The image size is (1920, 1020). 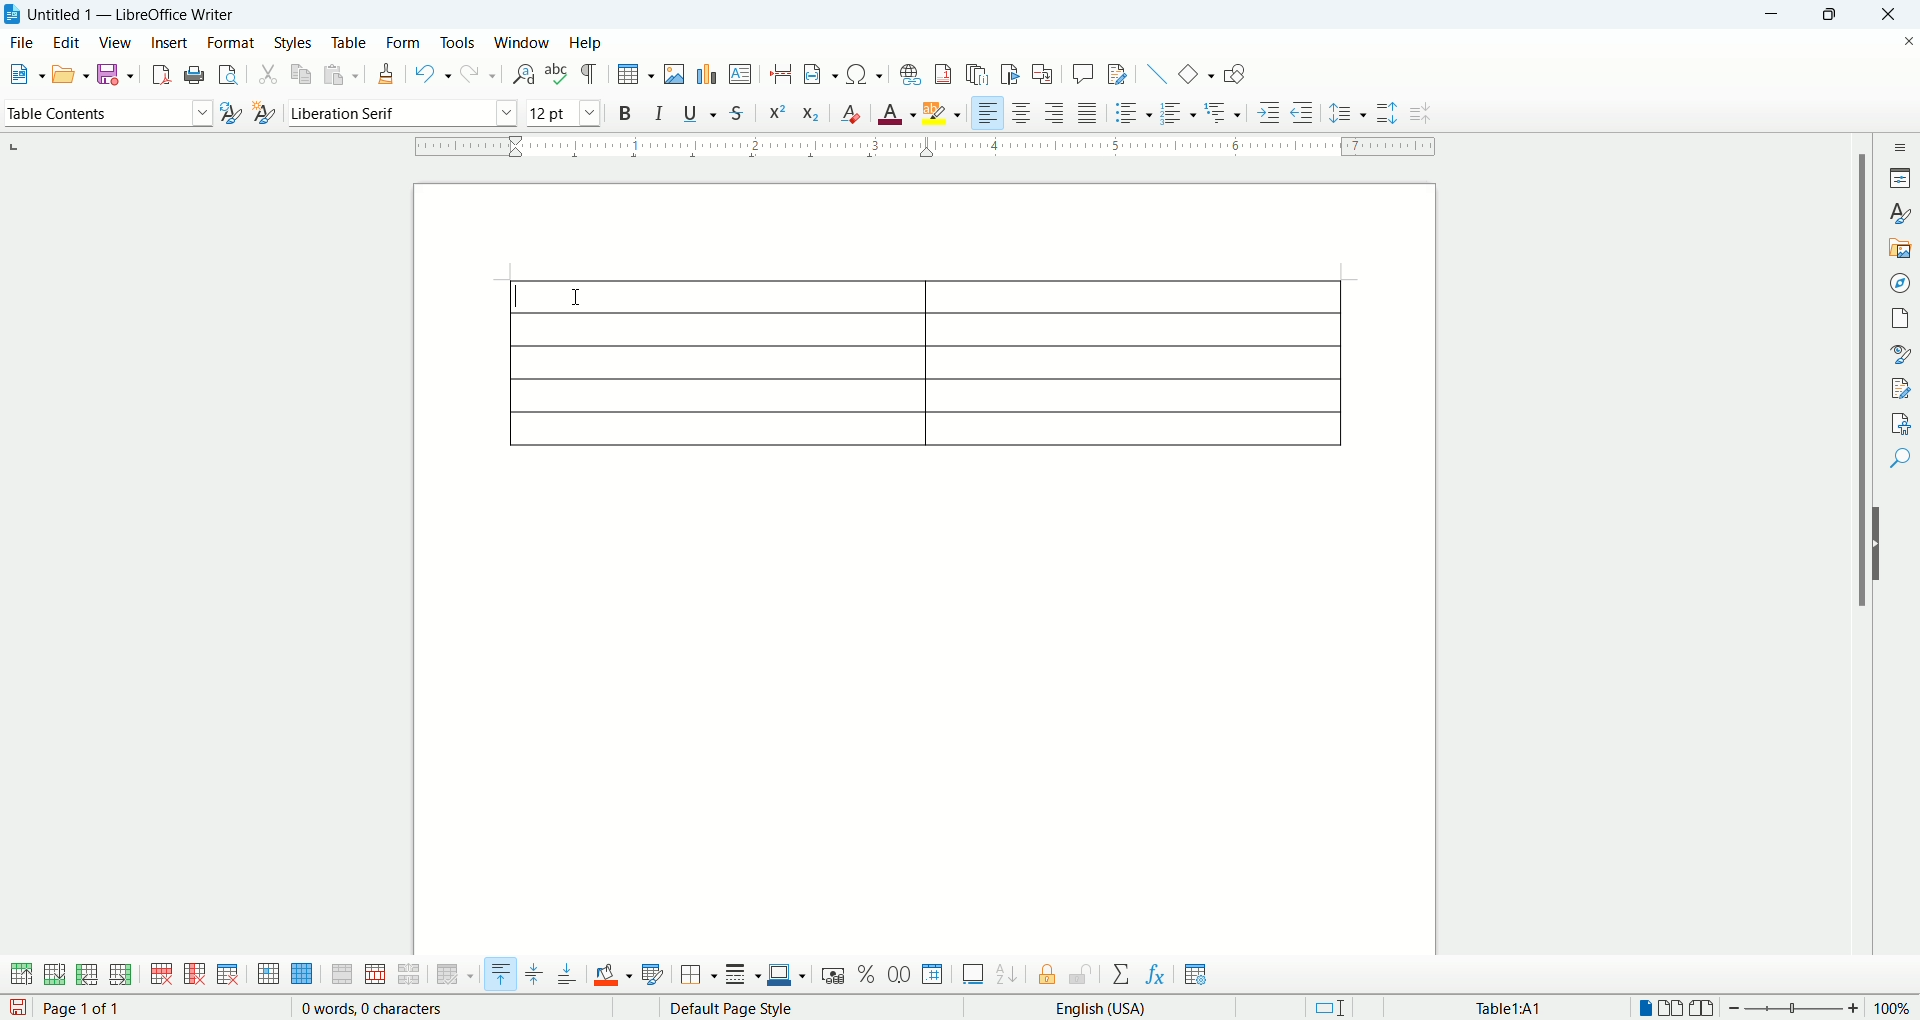 I want to click on font color, so click(x=898, y=111).